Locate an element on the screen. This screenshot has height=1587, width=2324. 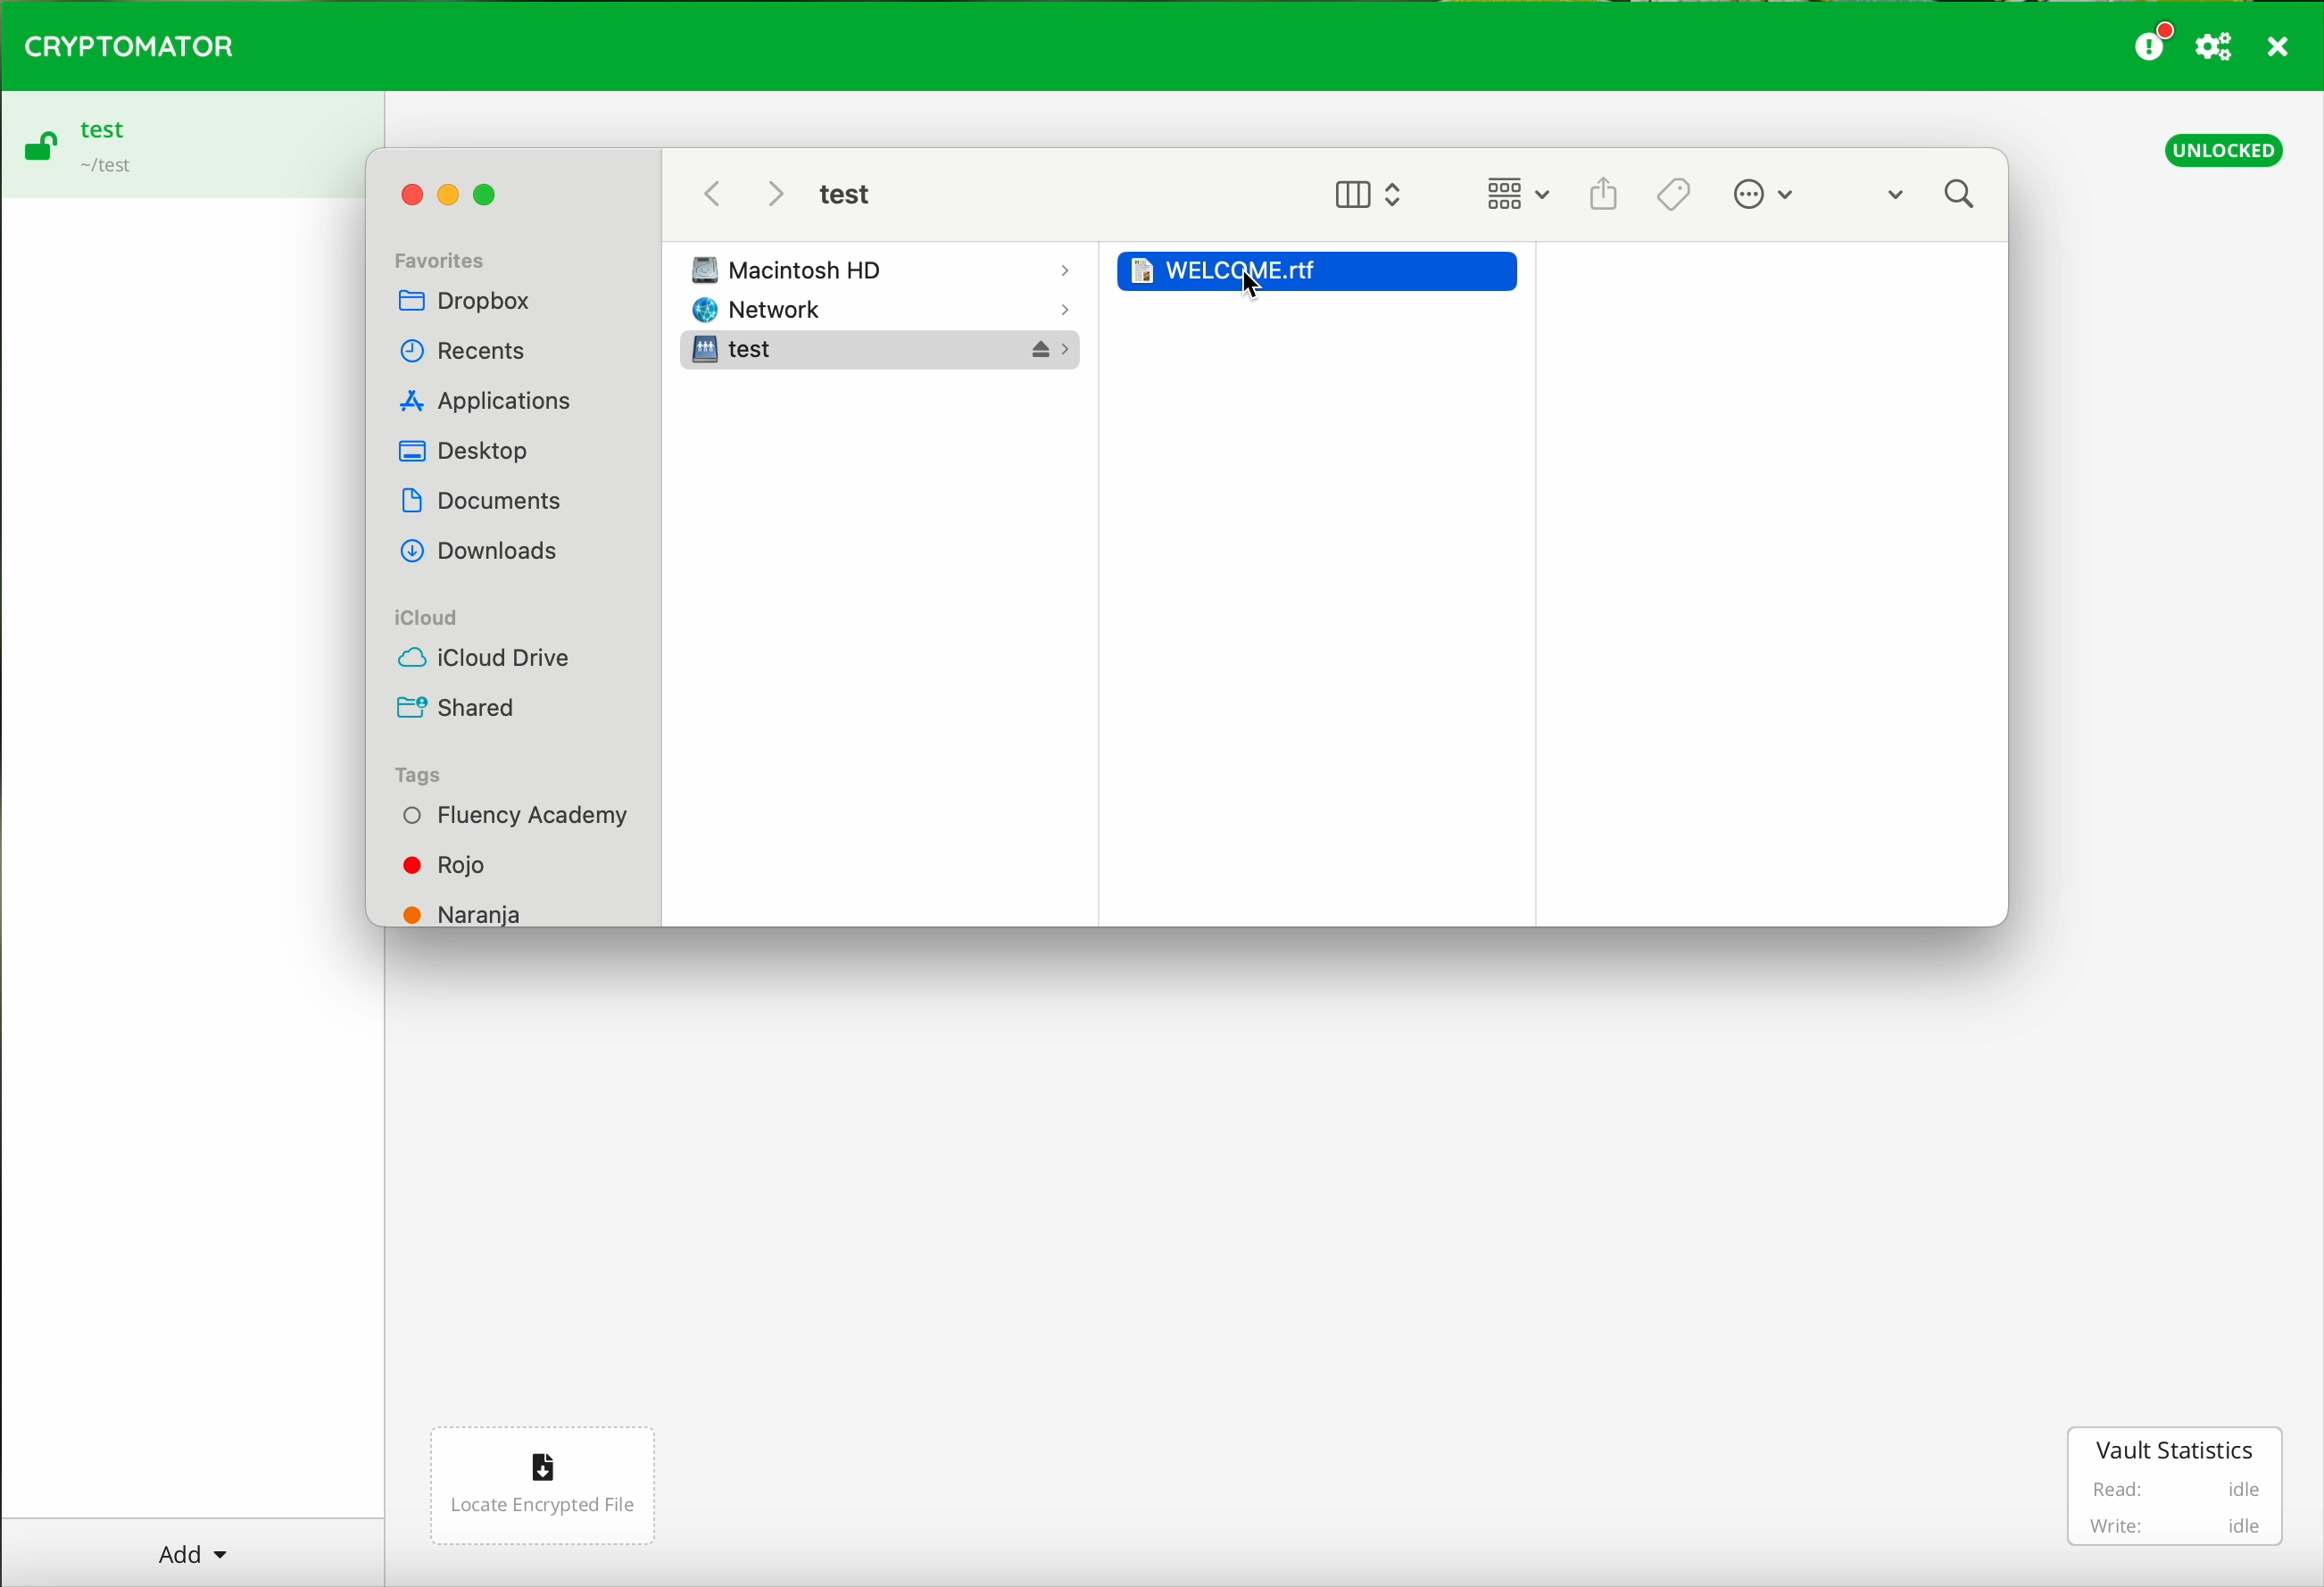
Dropbox is located at coordinates (468, 303).